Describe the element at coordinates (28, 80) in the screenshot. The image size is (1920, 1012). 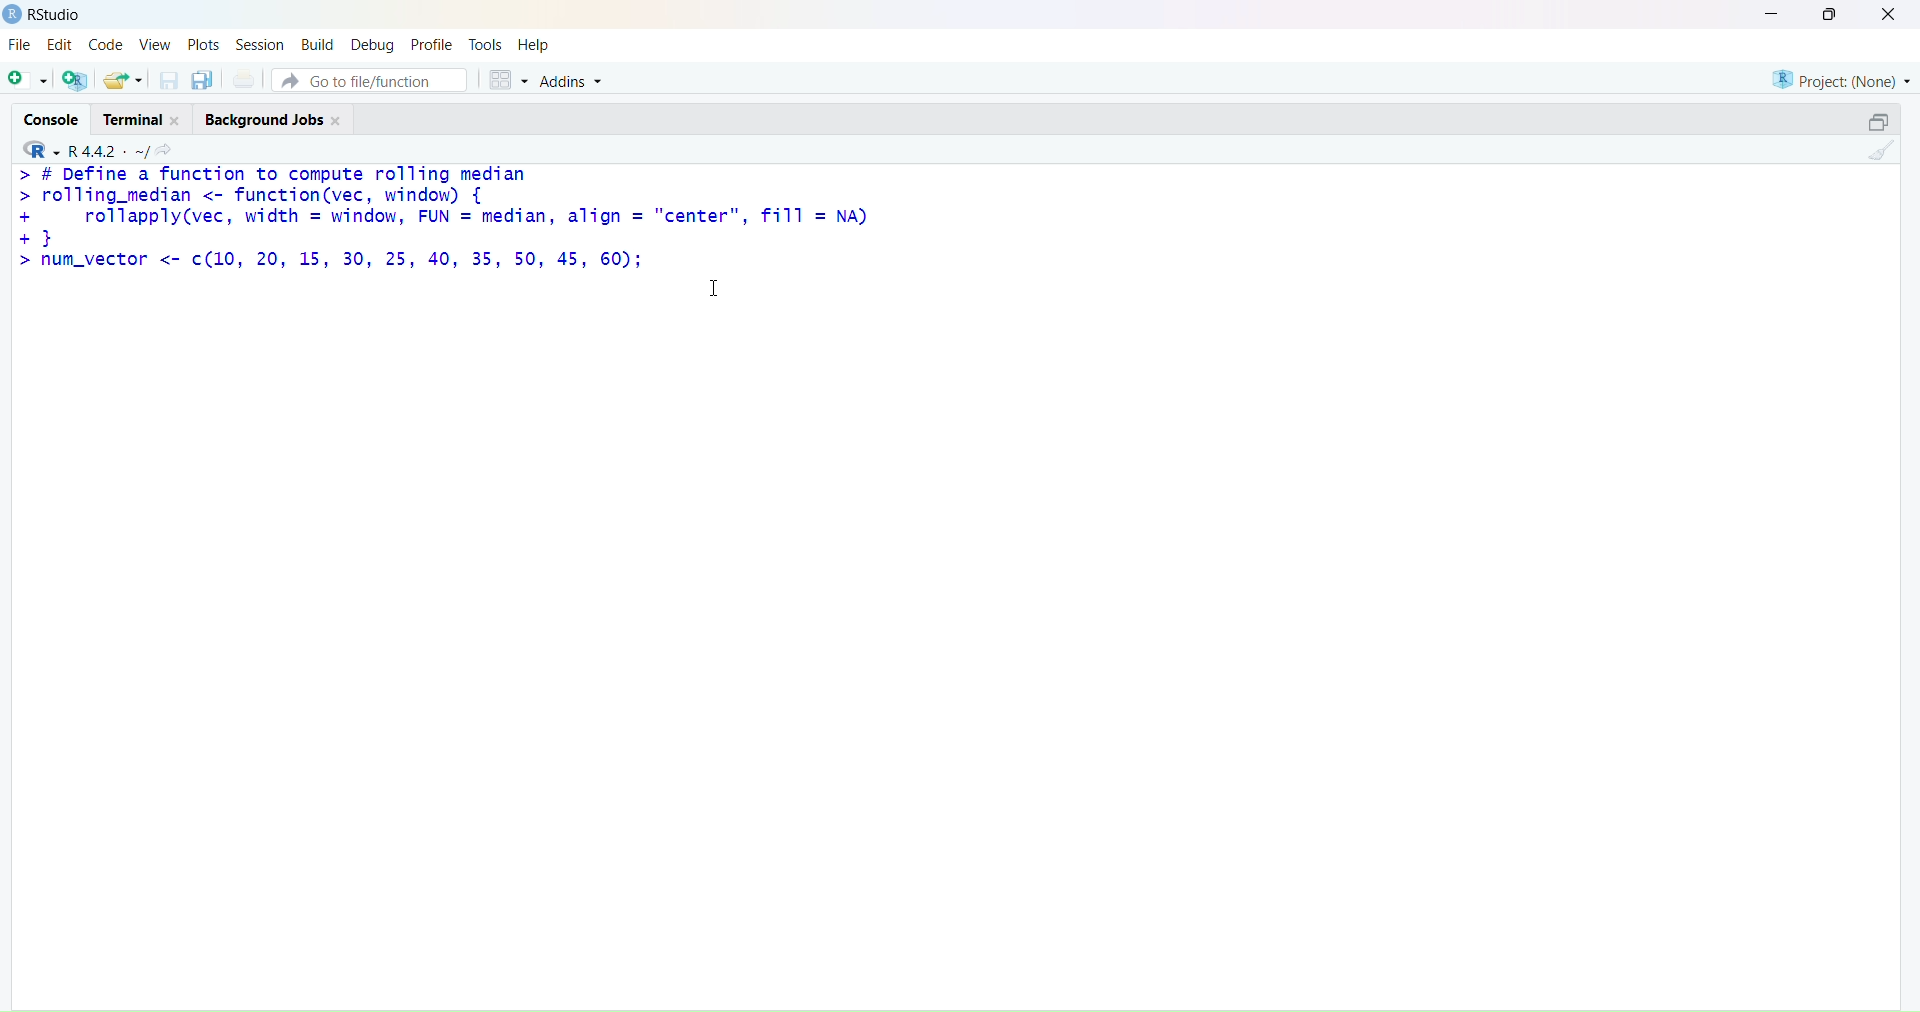
I see `add file as` at that location.